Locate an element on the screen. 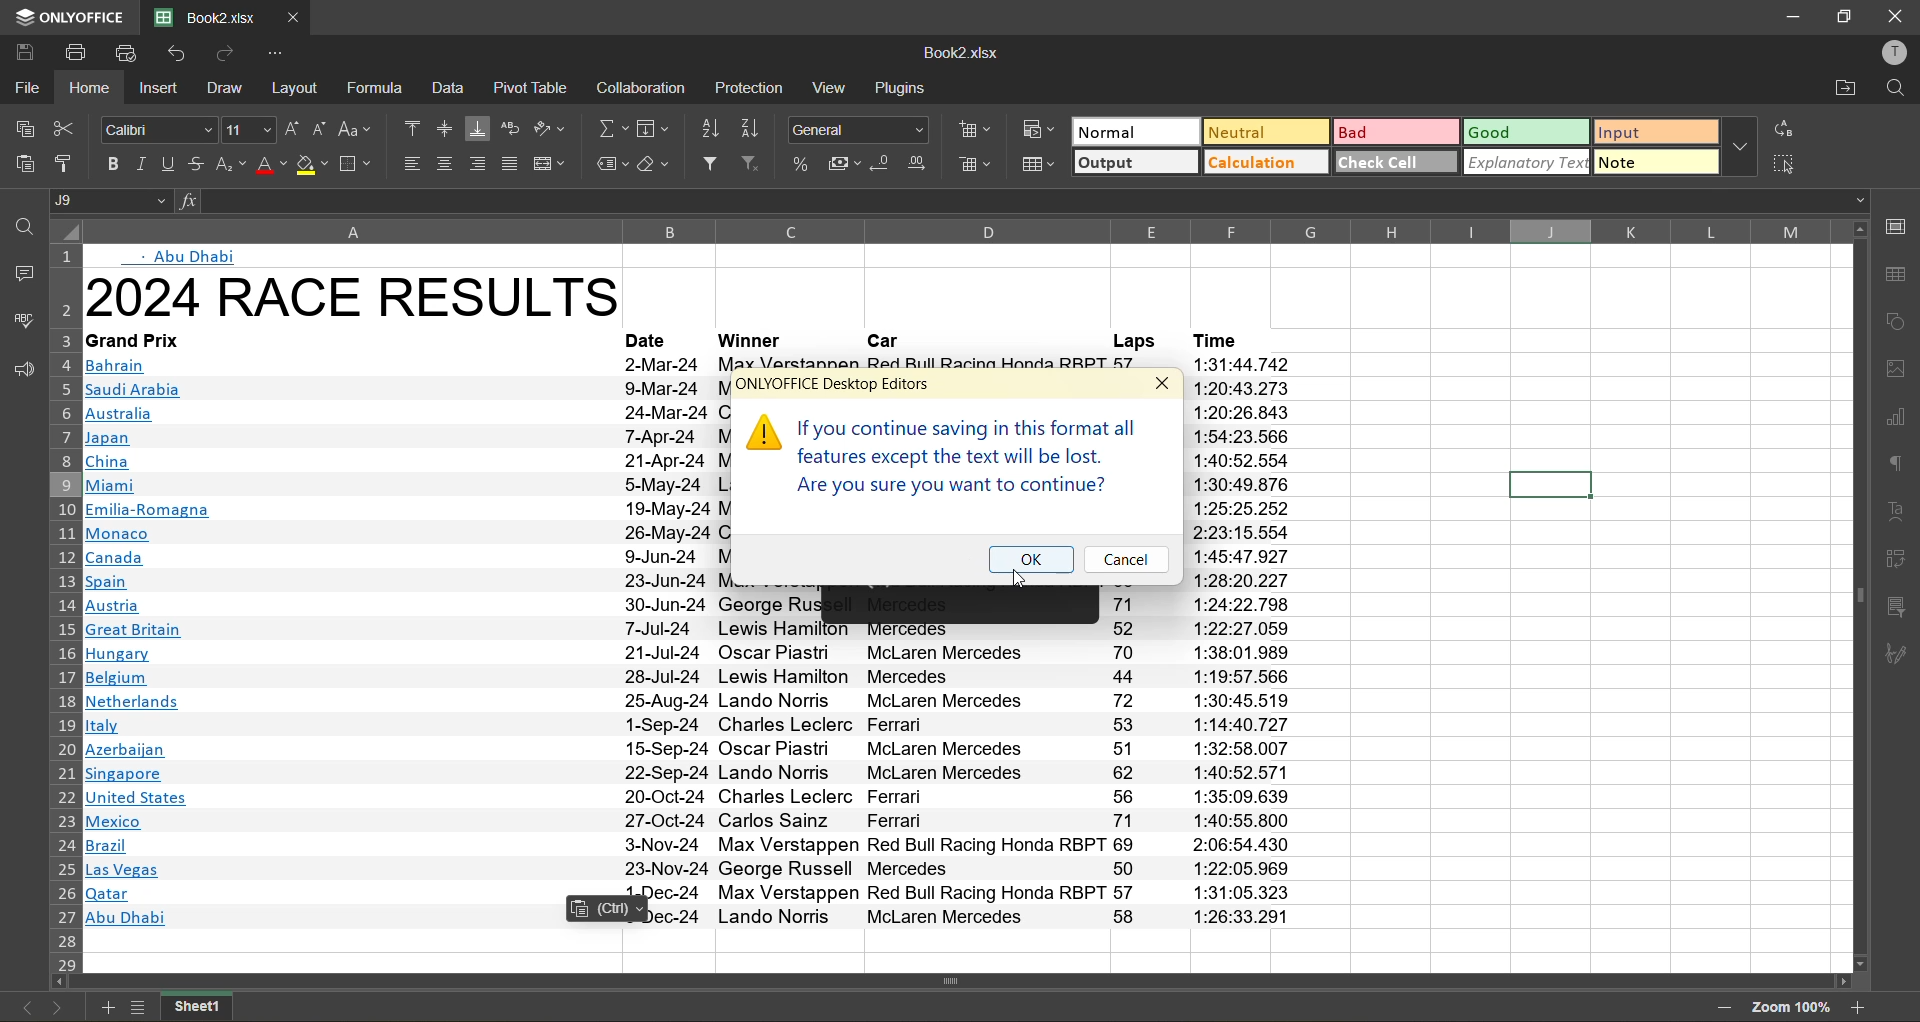 Image resolution: width=1920 pixels, height=1022 pixels. heading is located at coordinates (384, 296).